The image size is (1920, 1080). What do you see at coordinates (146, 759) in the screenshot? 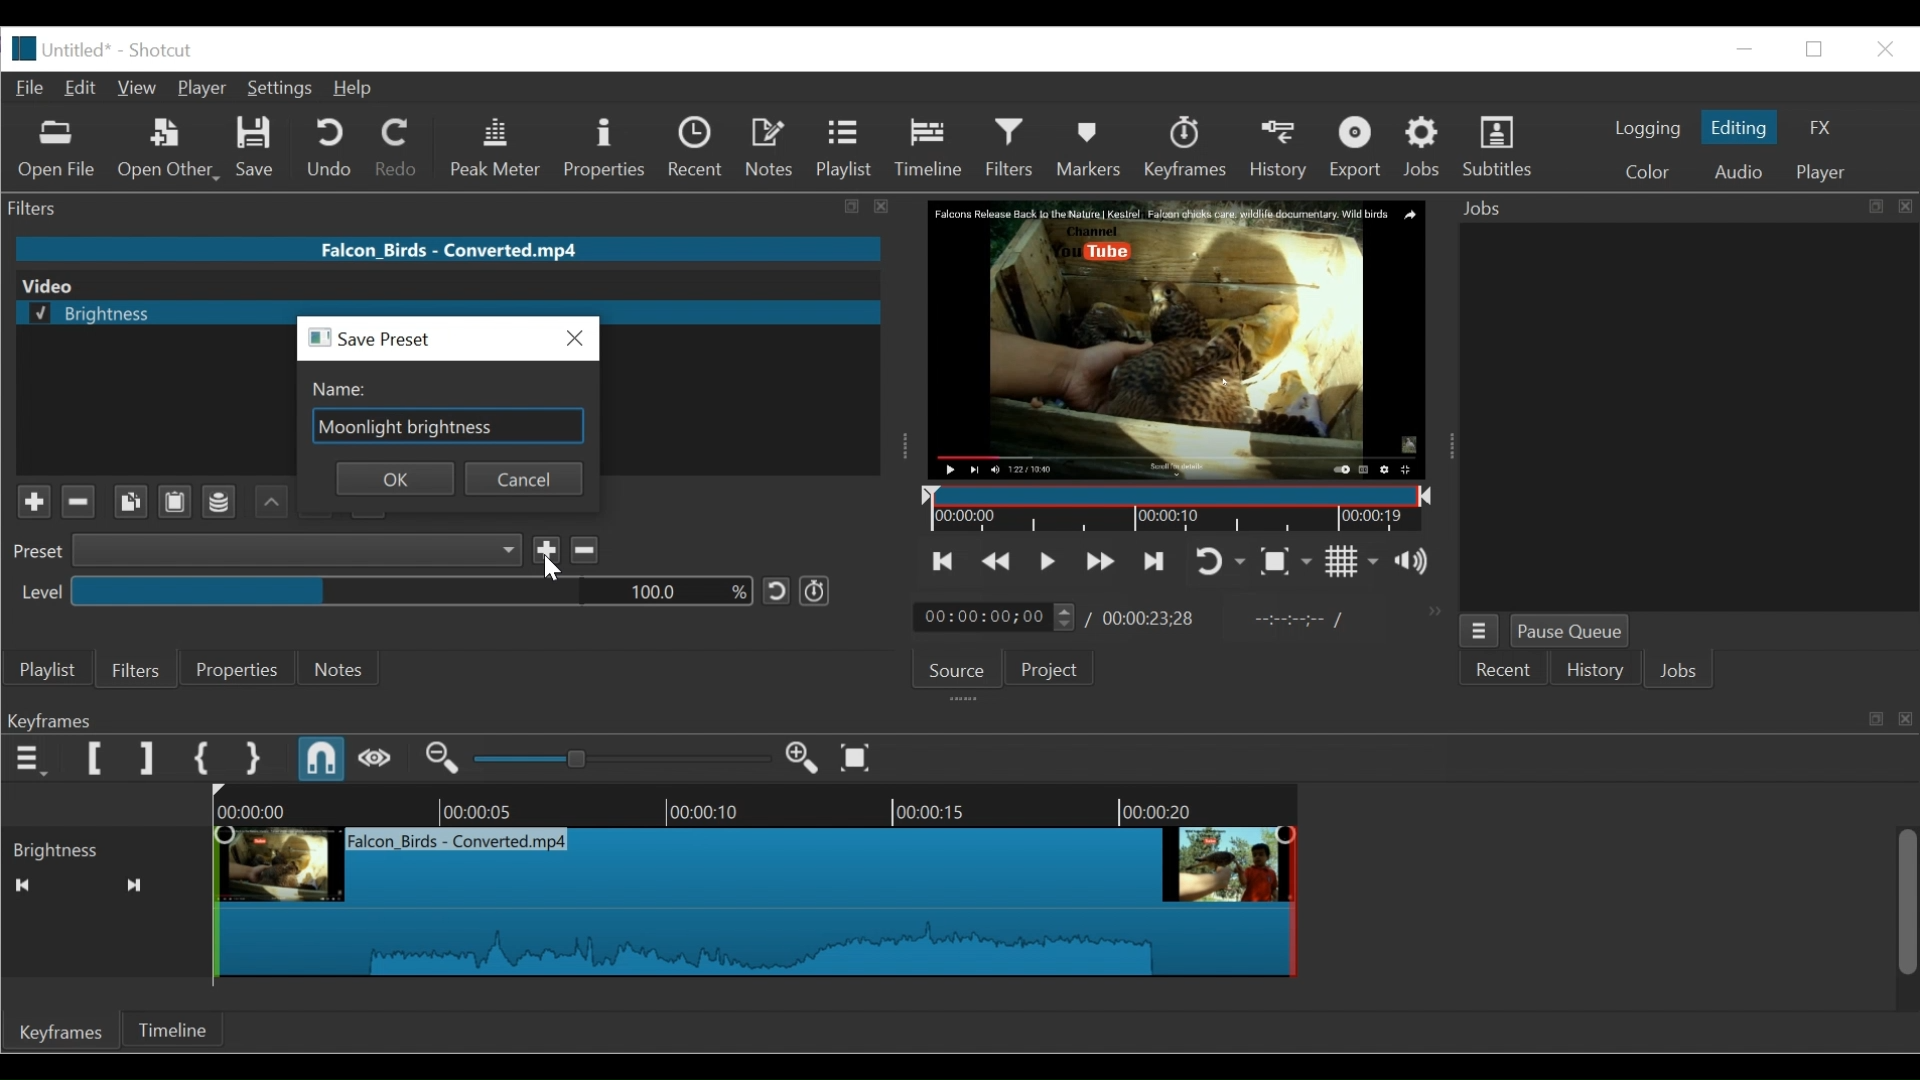
I see `Set Filter last` at bounding box center [146, 759].